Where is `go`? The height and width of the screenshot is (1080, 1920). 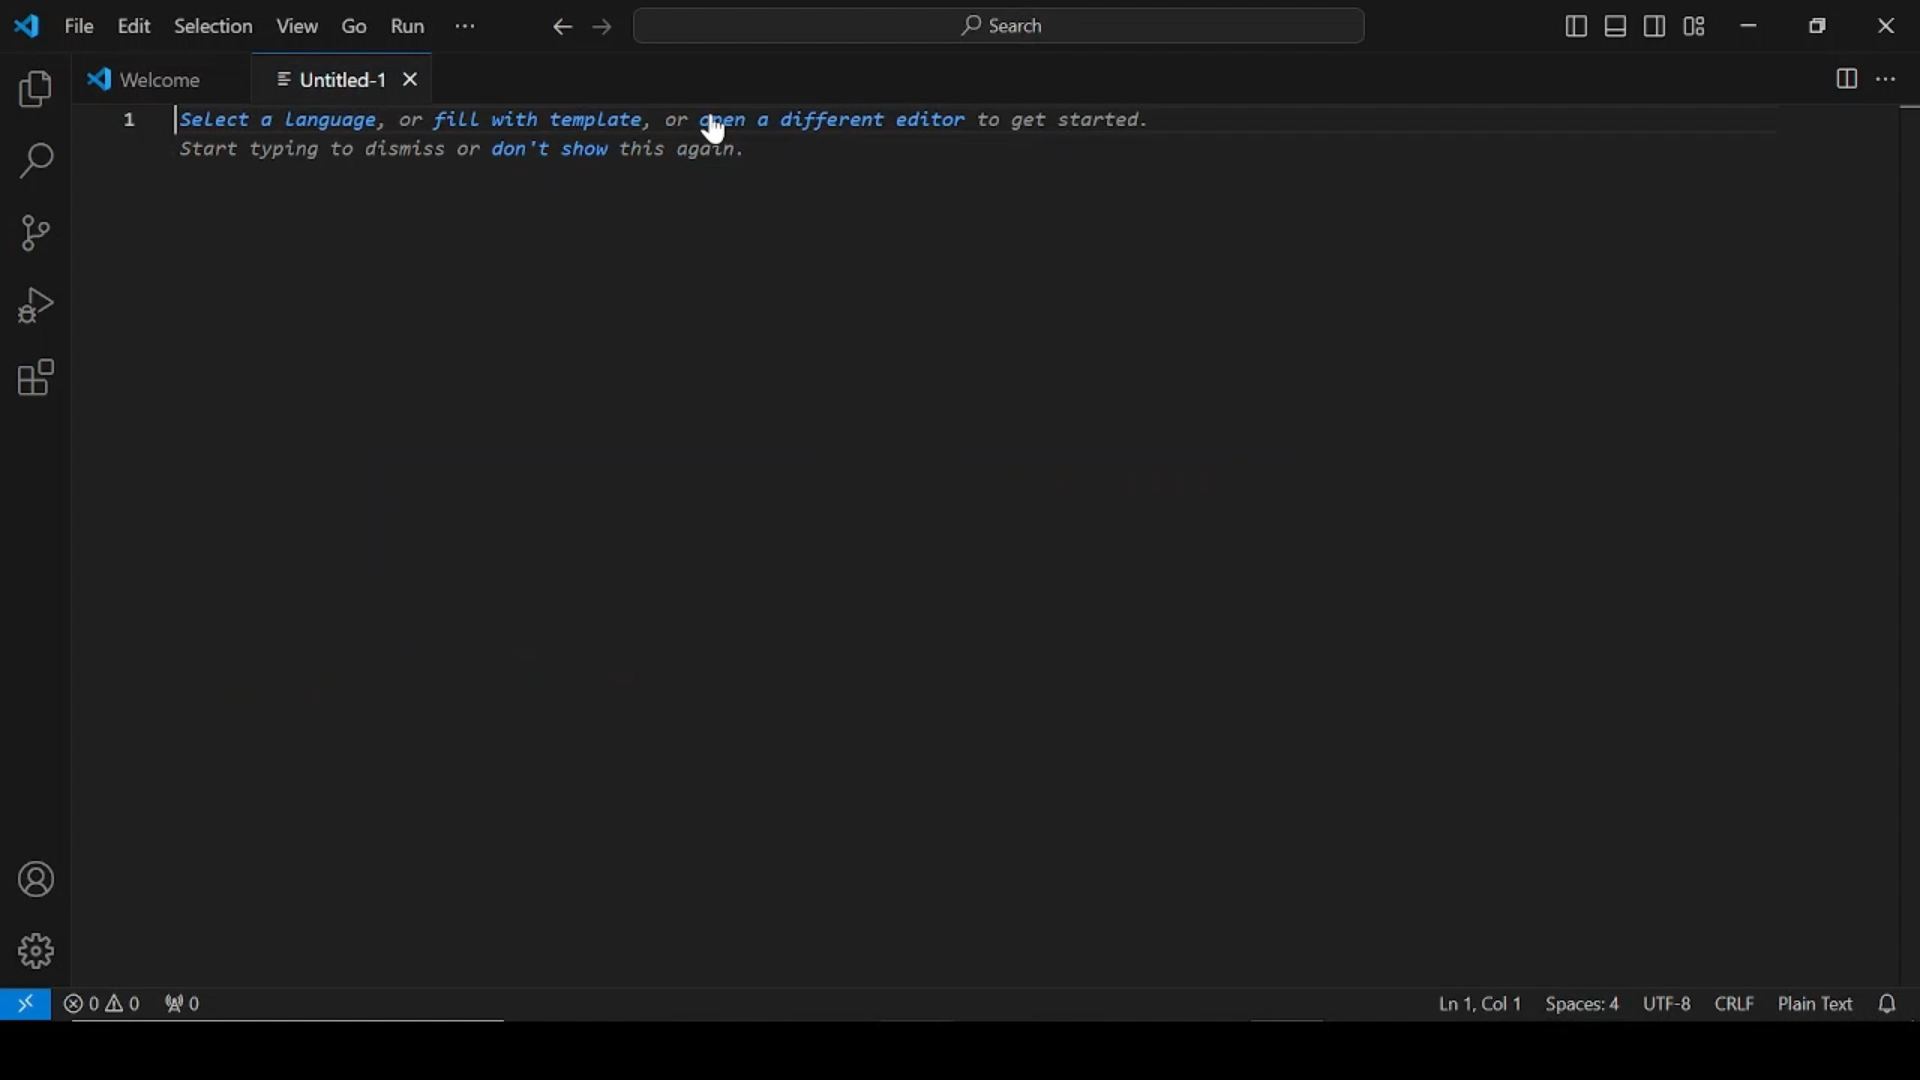
go is located at coordinates (356, 27).